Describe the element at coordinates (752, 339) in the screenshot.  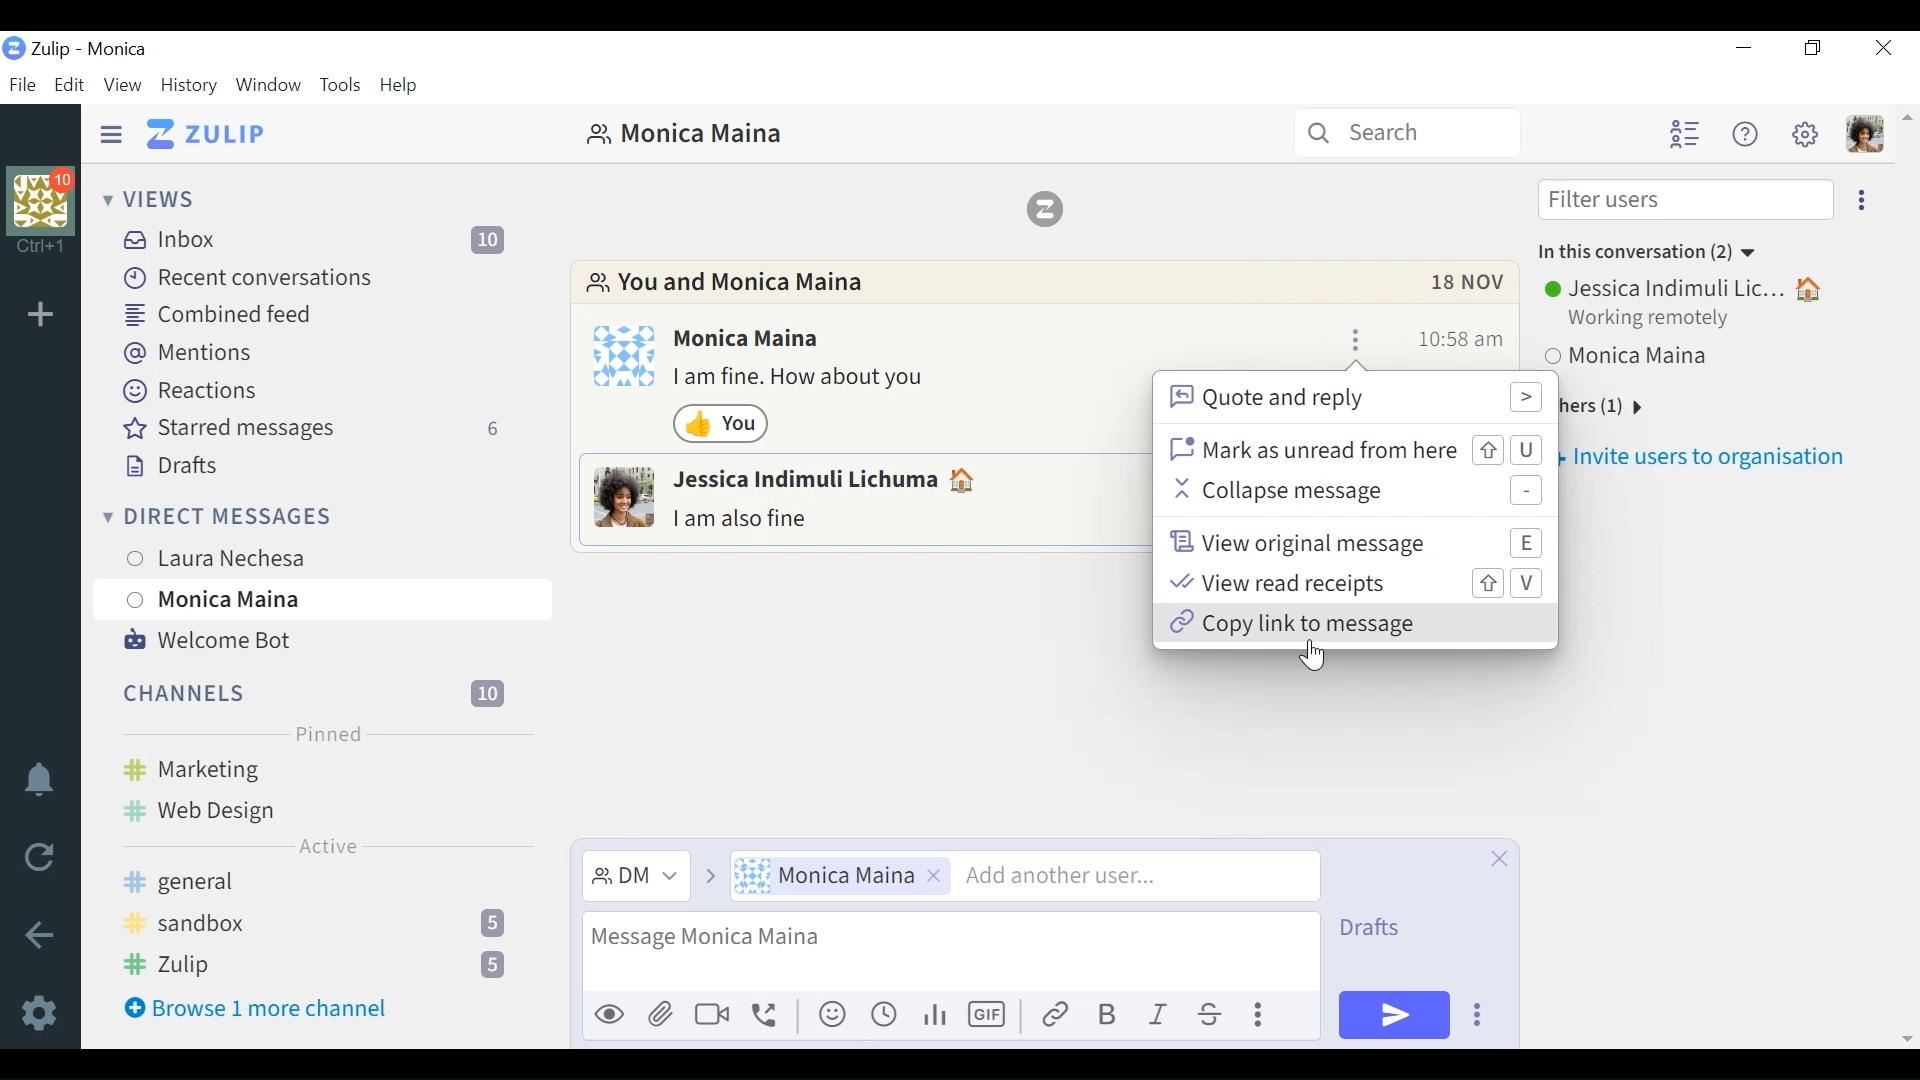
I see `Monica Maina` at that location.